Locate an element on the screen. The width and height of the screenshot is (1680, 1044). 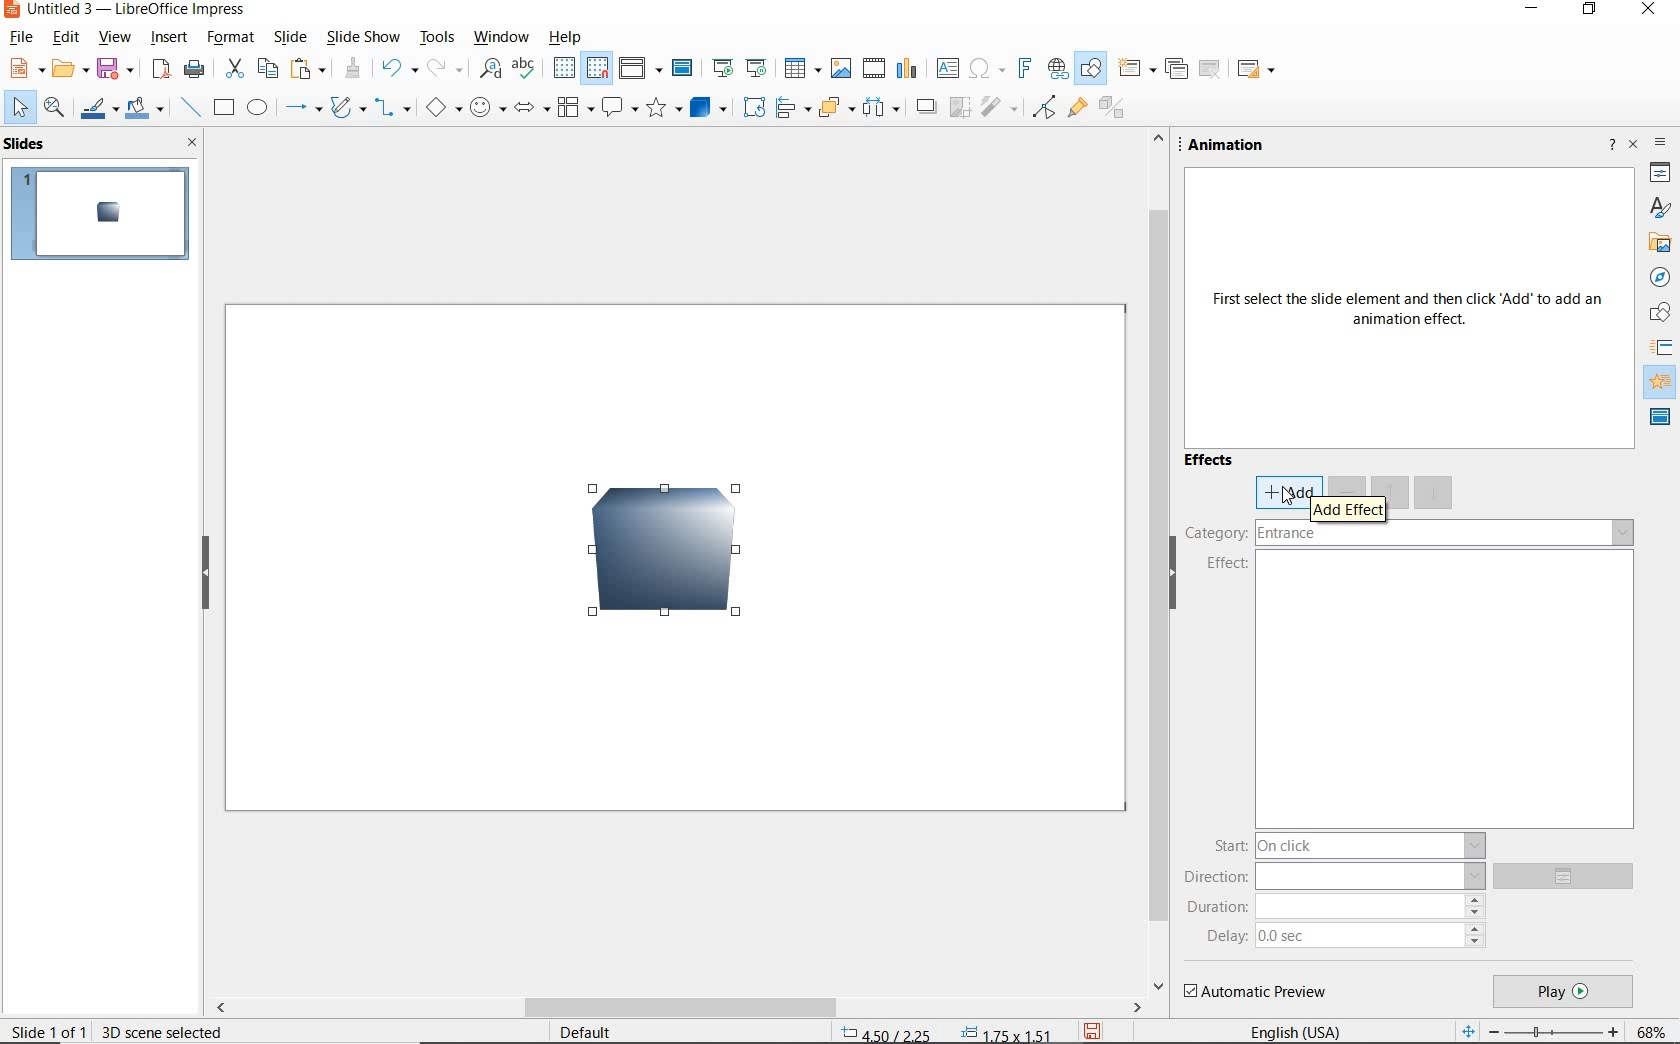
redo is located at coordinates (443, 69).